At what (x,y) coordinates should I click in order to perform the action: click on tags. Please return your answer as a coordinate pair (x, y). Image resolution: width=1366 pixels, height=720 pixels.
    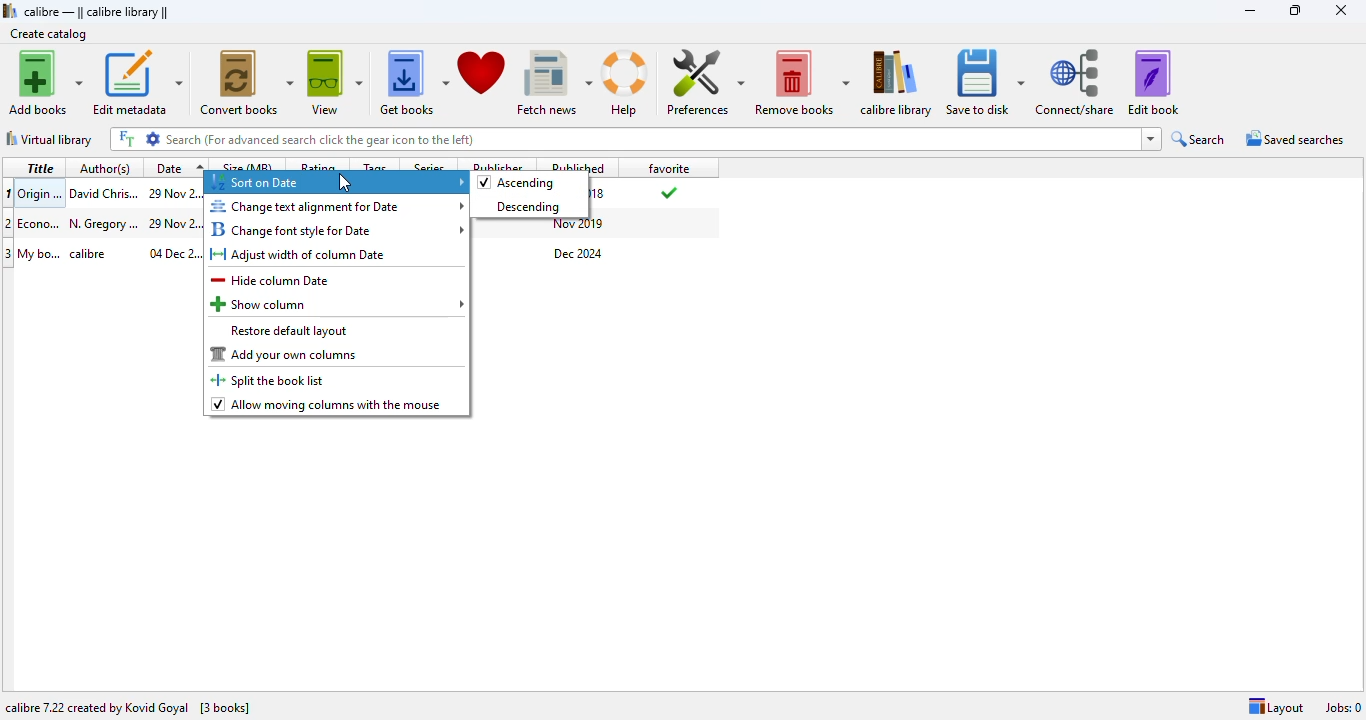
    Looking at the image, I should click on (374, 164).